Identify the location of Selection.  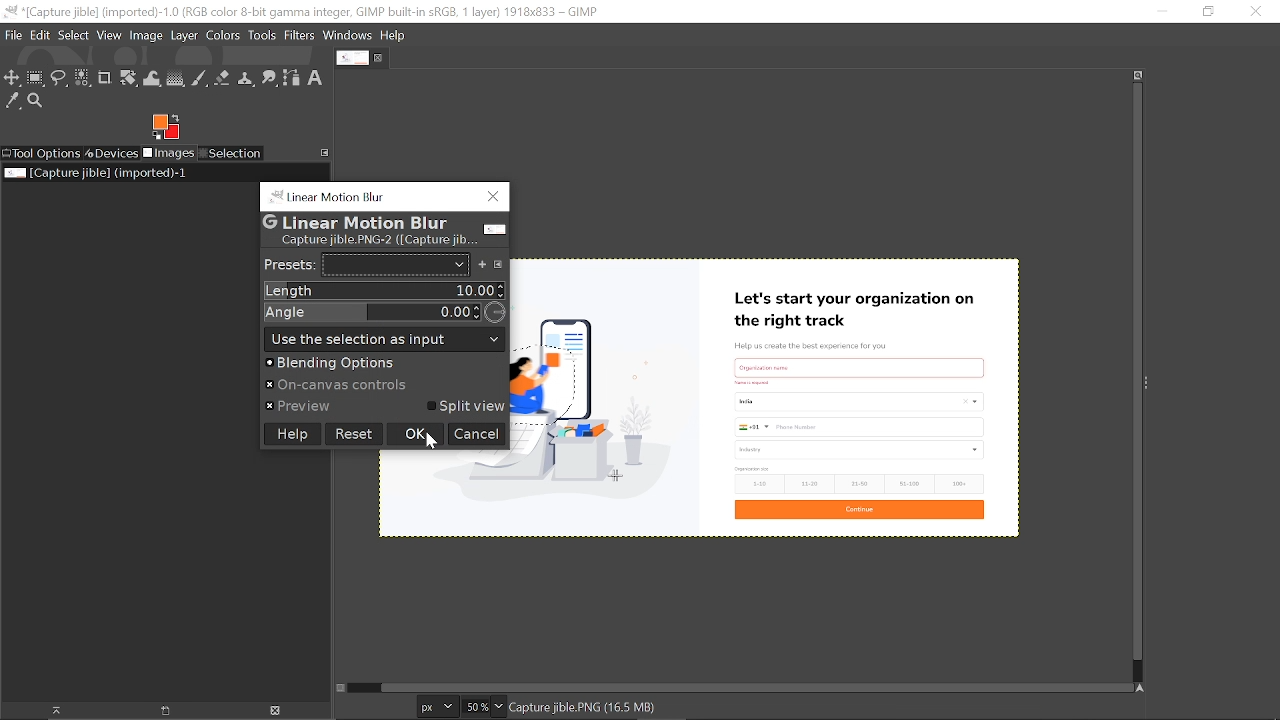
(230, 154).